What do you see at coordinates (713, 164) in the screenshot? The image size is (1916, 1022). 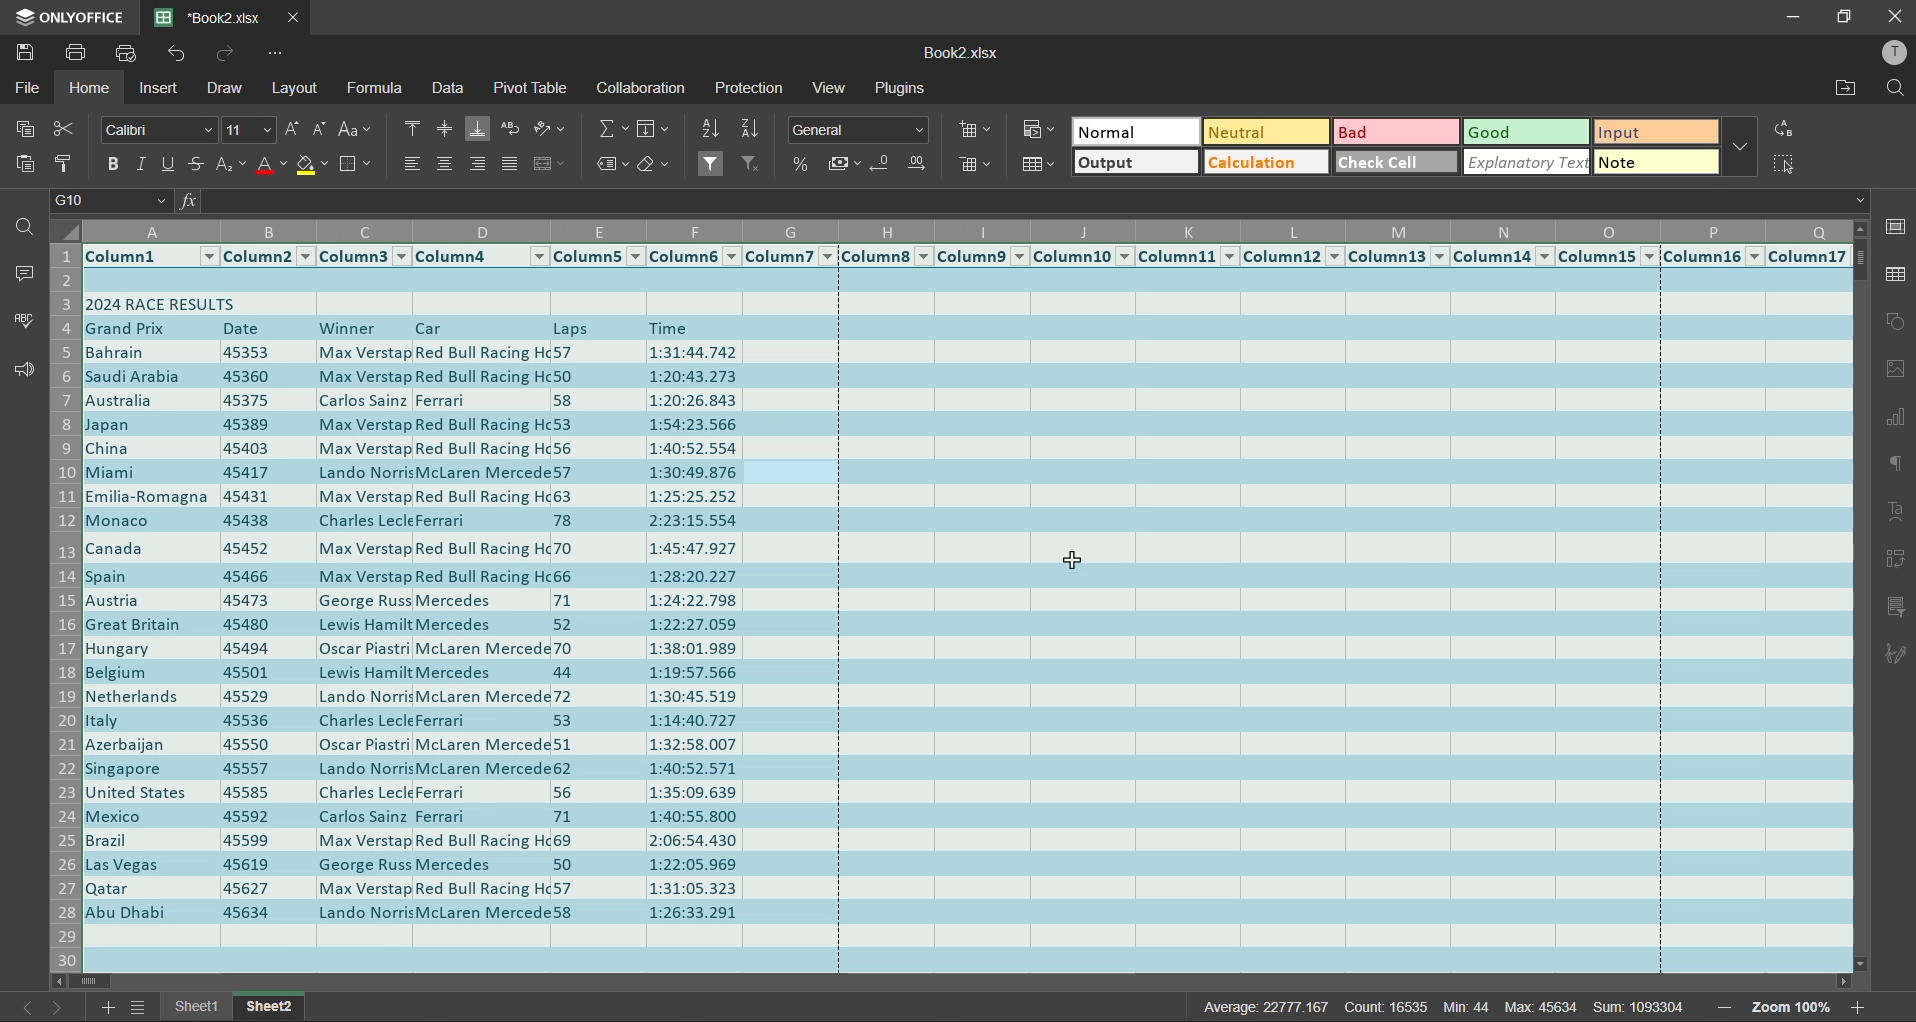 I see `filter` at bounding box center [713, 164].